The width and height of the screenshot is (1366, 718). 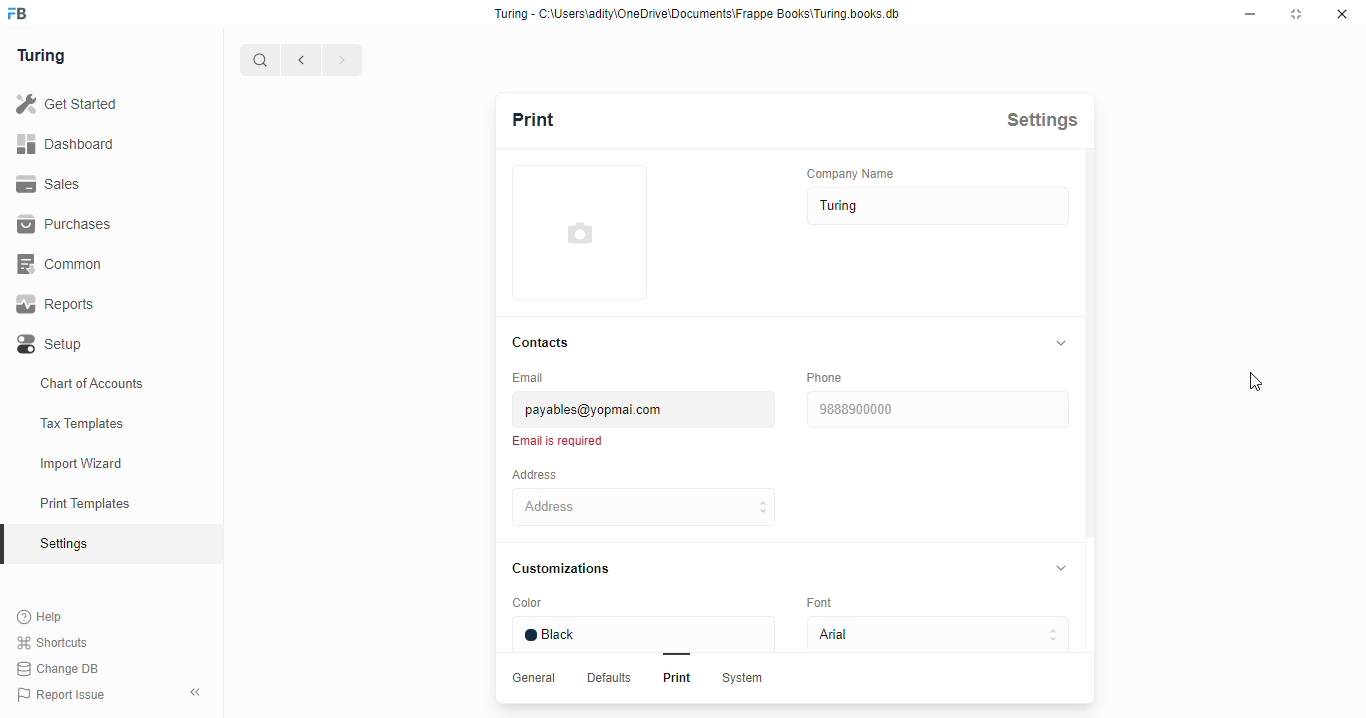 What do you see at coordinates (71, 143) in the screenshot?
I see `Dashboard` at bounding box center [71, 143].